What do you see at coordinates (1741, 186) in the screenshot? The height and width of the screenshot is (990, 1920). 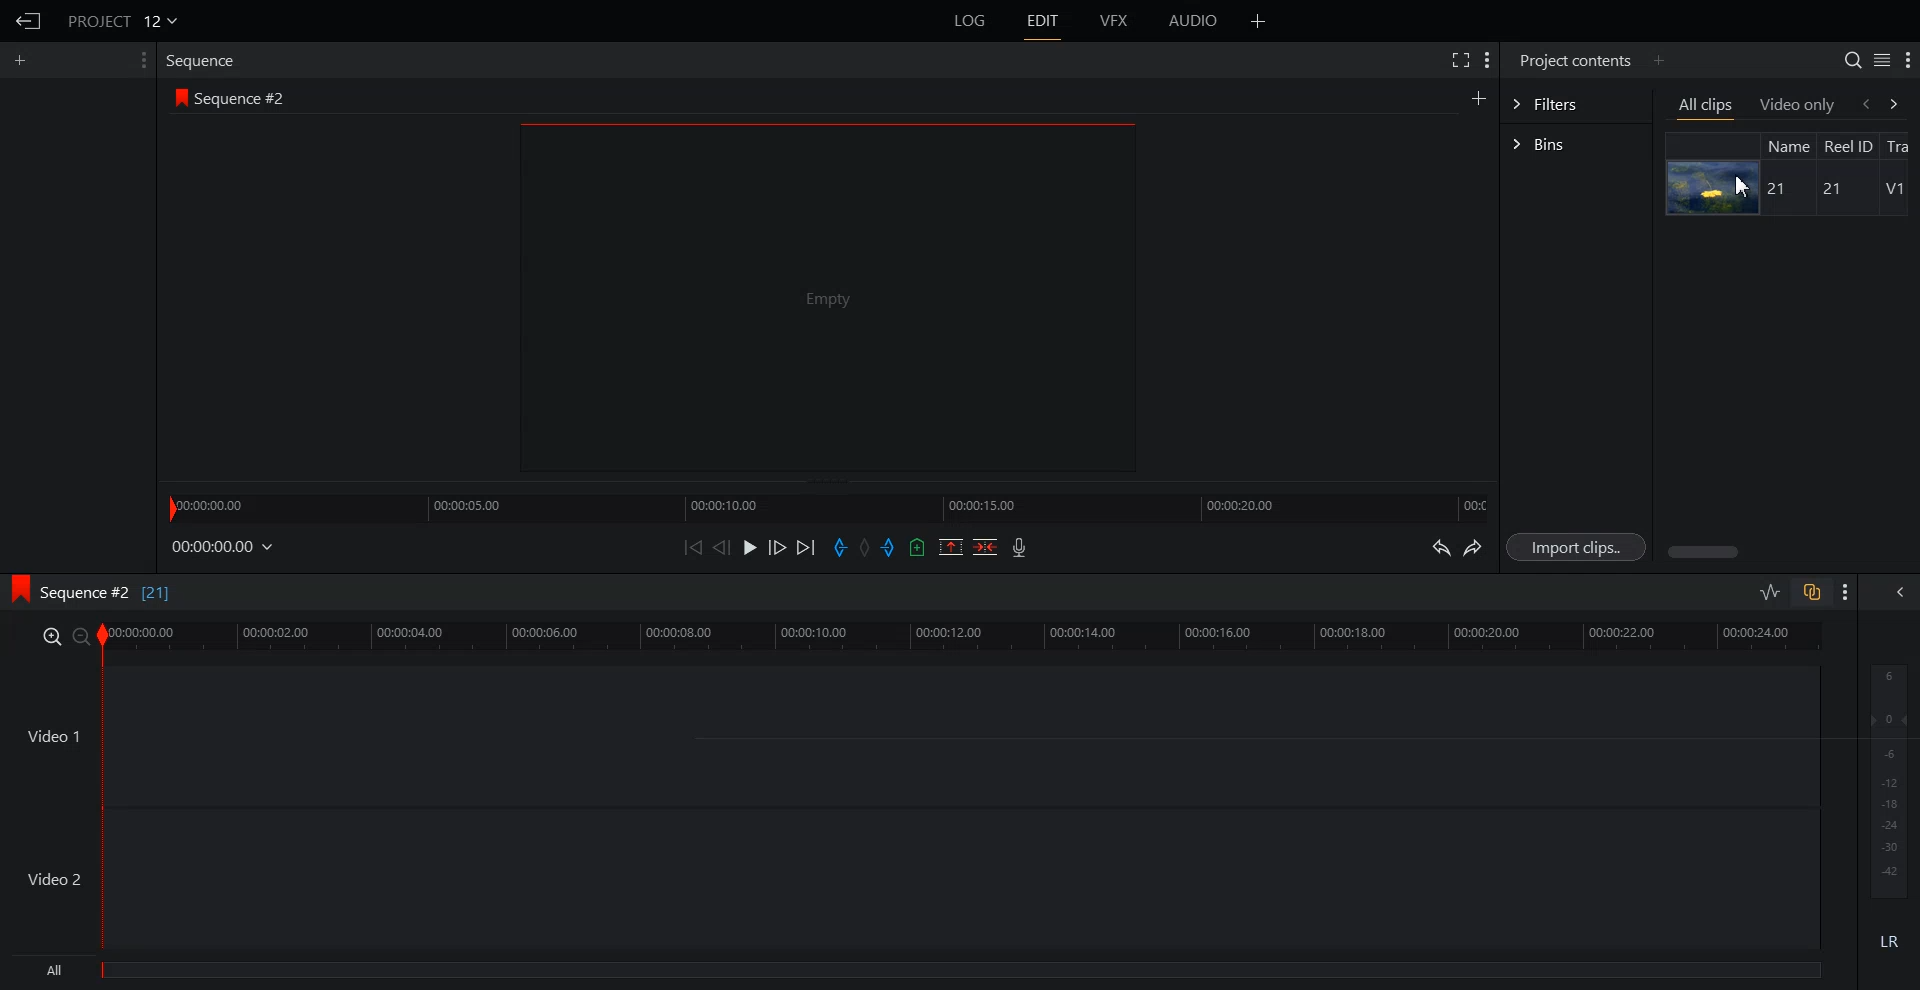 I see `Cursor` at bounding box center [1741, 186].